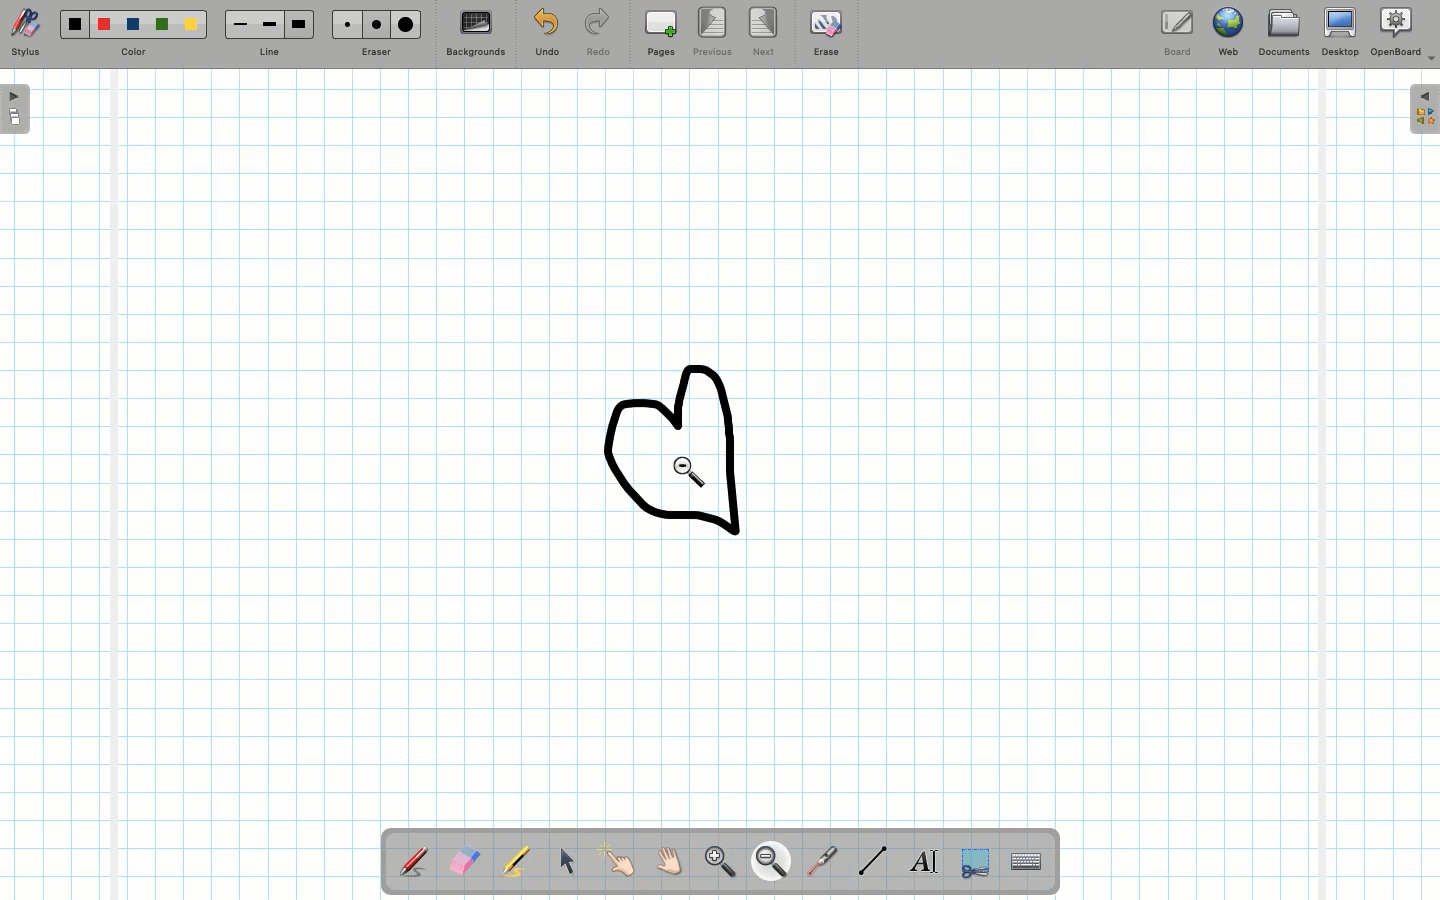 The height and width of the screenshot is (900, 1440). I want to click on Erase, so click(826, 37).